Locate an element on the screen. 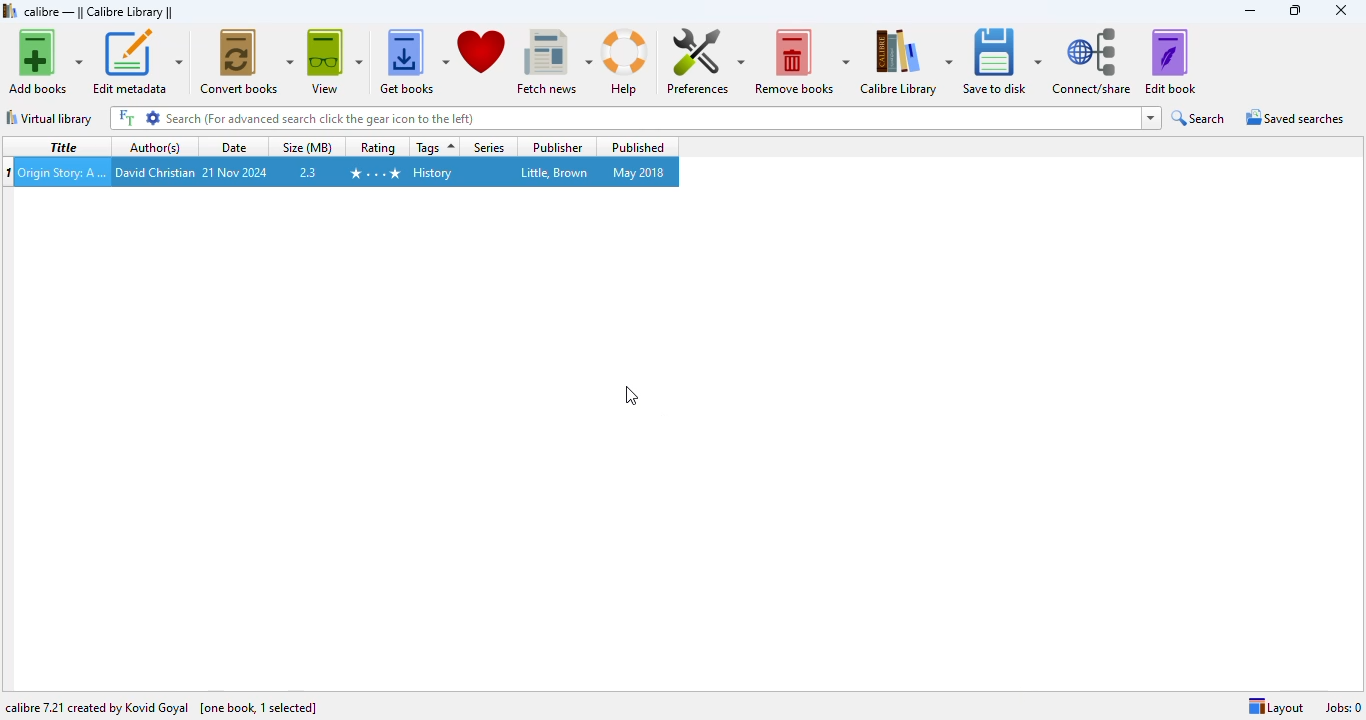  series is located at coordinates (489, 148).